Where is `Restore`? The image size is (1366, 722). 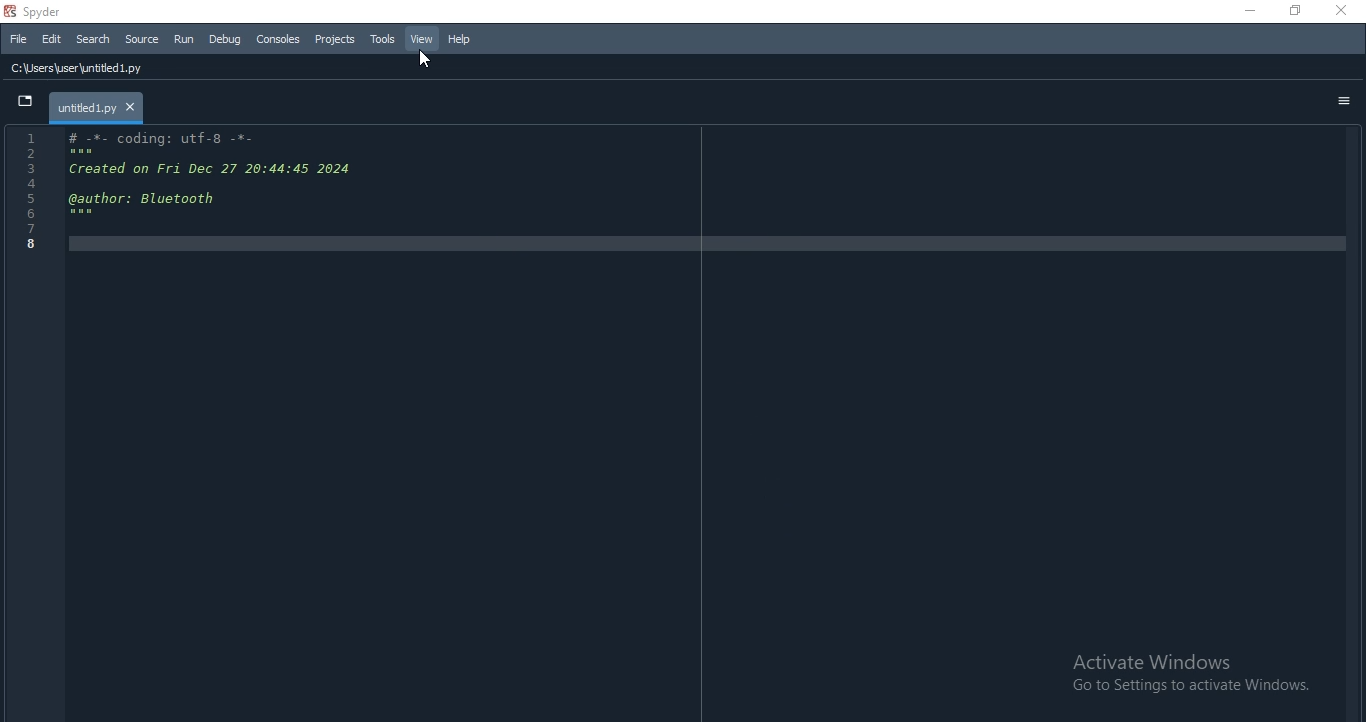 Restore is located at coordinates (1295, 10).